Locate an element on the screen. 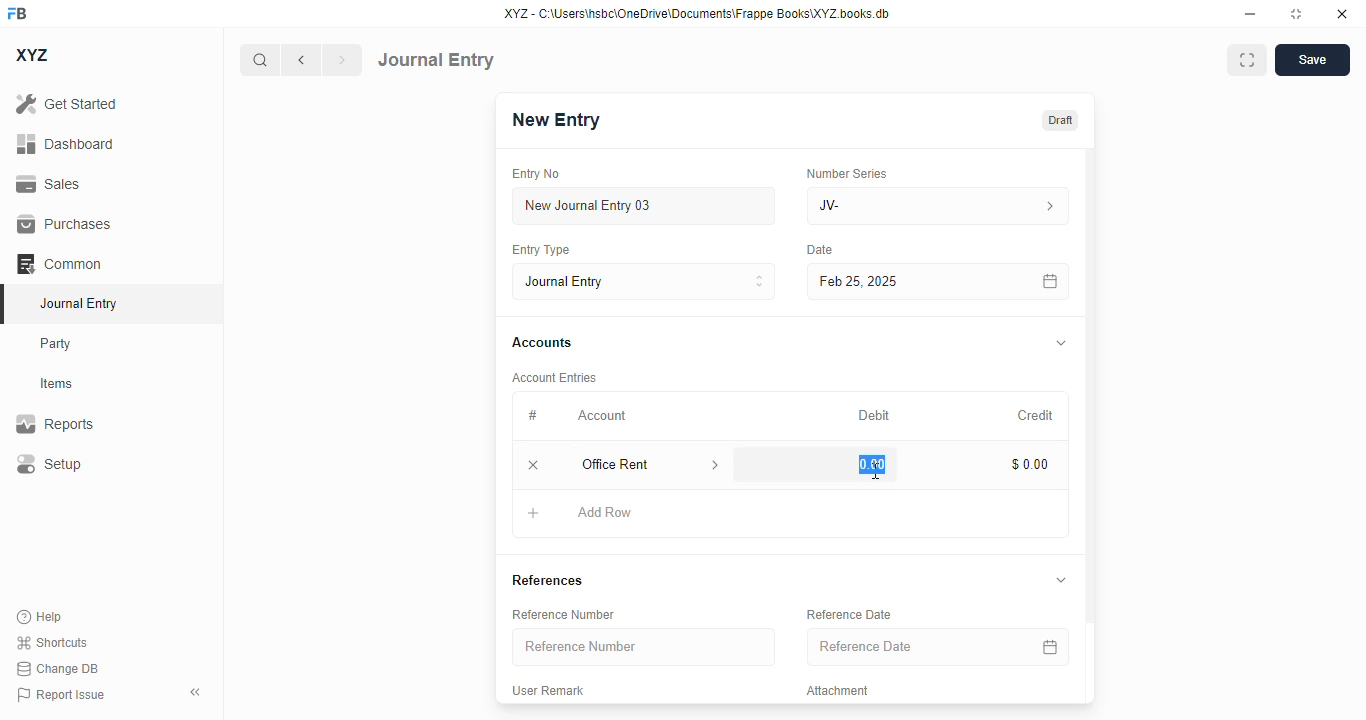 This screenshot has height=720, width=1366. draft is located at coordinates (1061, 121).